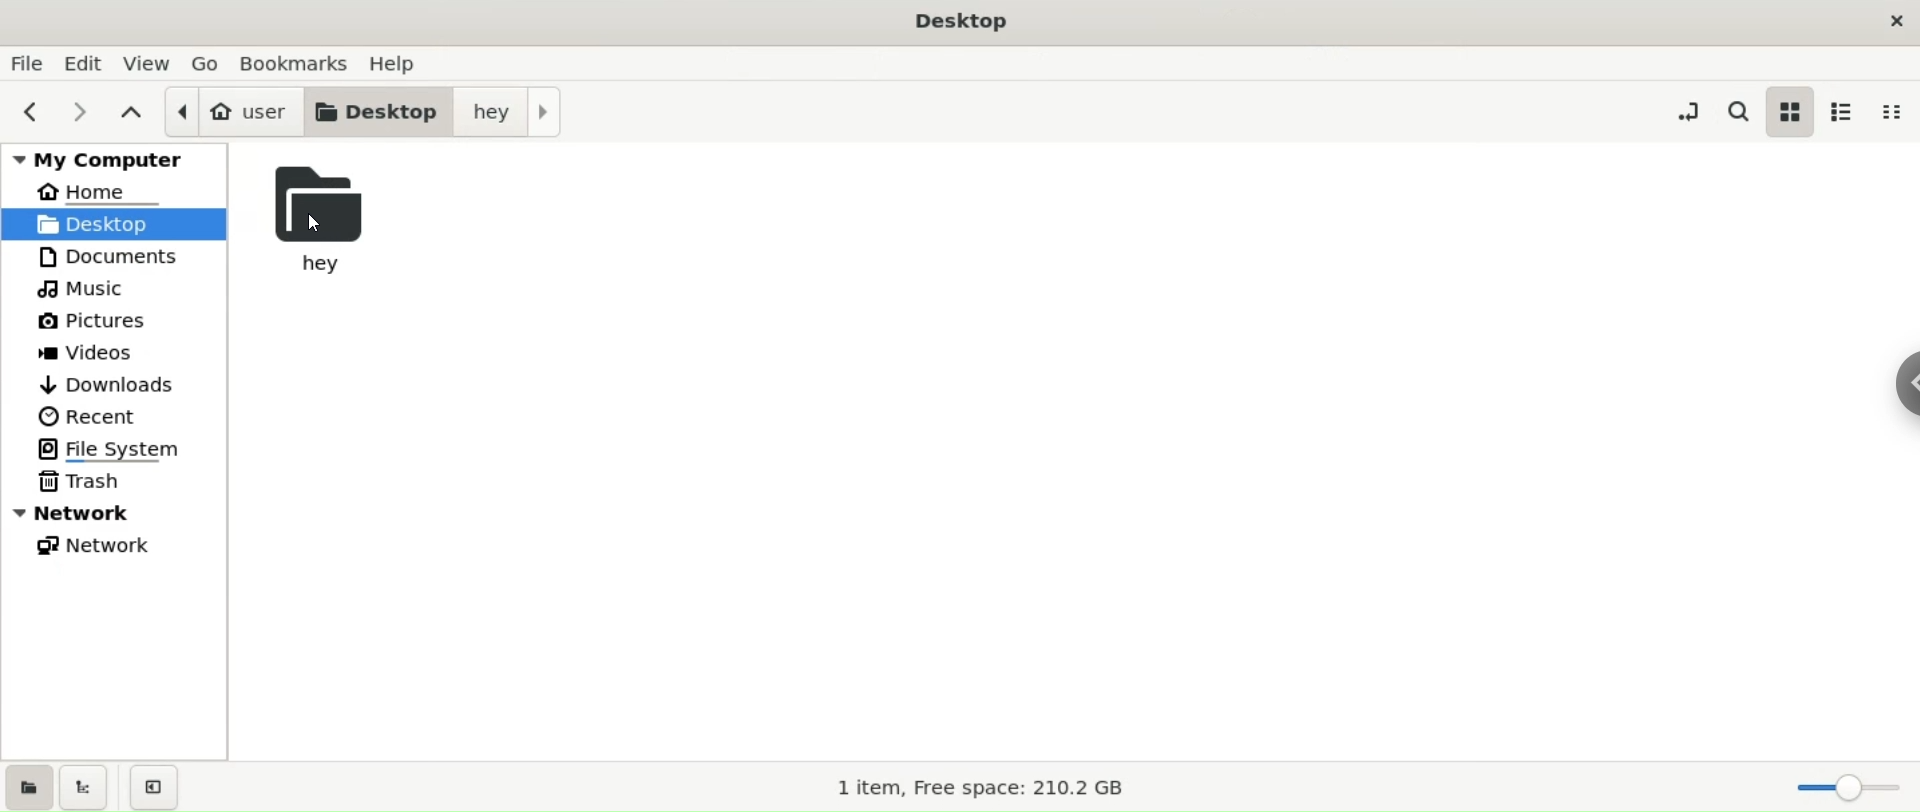 The image size is (1920, 812). What do you see at coordinates (326, 221) in the screenshot?
I see `hey` at bounding box center [326, 221].